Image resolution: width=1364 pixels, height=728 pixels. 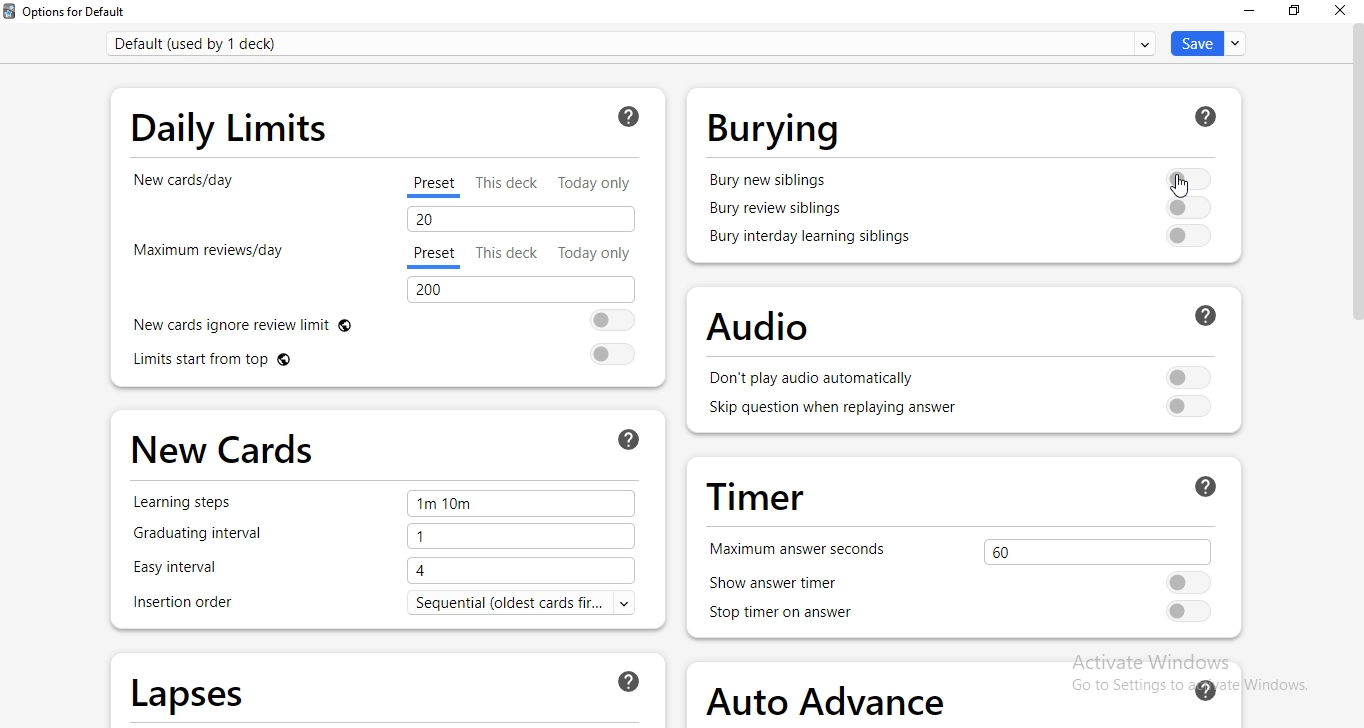 I want to click on today only, so click(x=601, y=182).